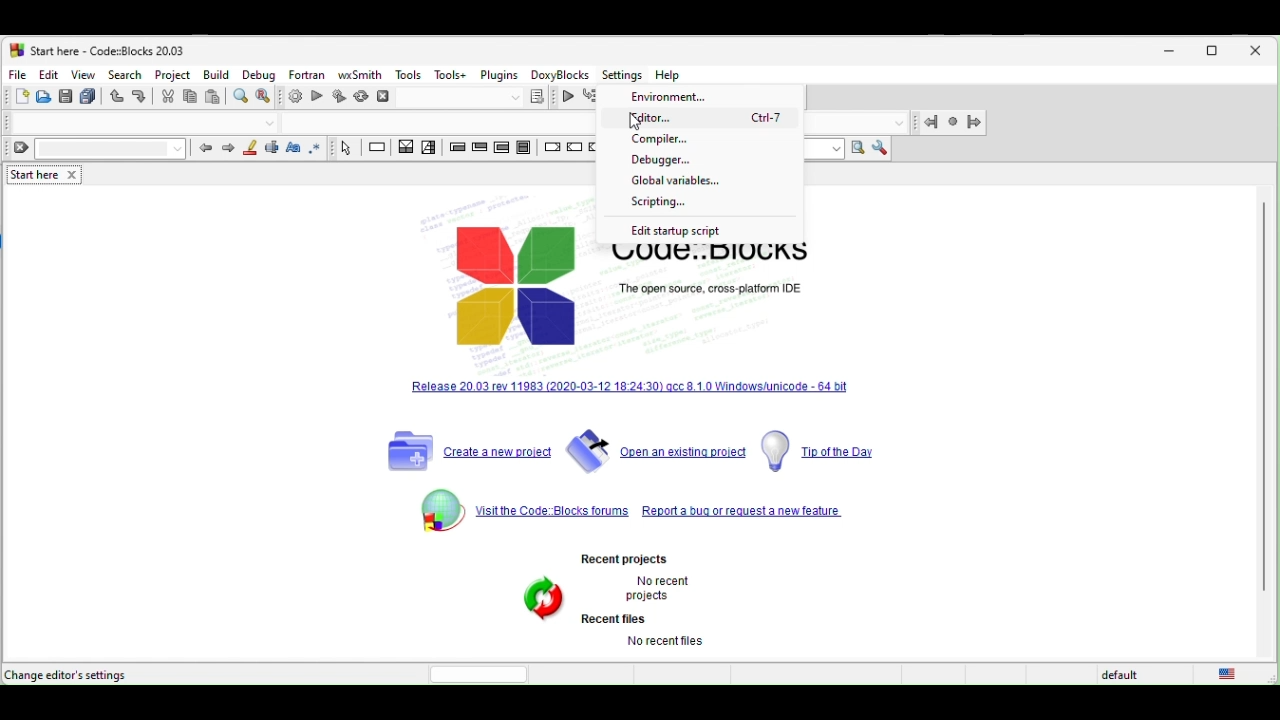  I want to click on select, so click(348, 148).